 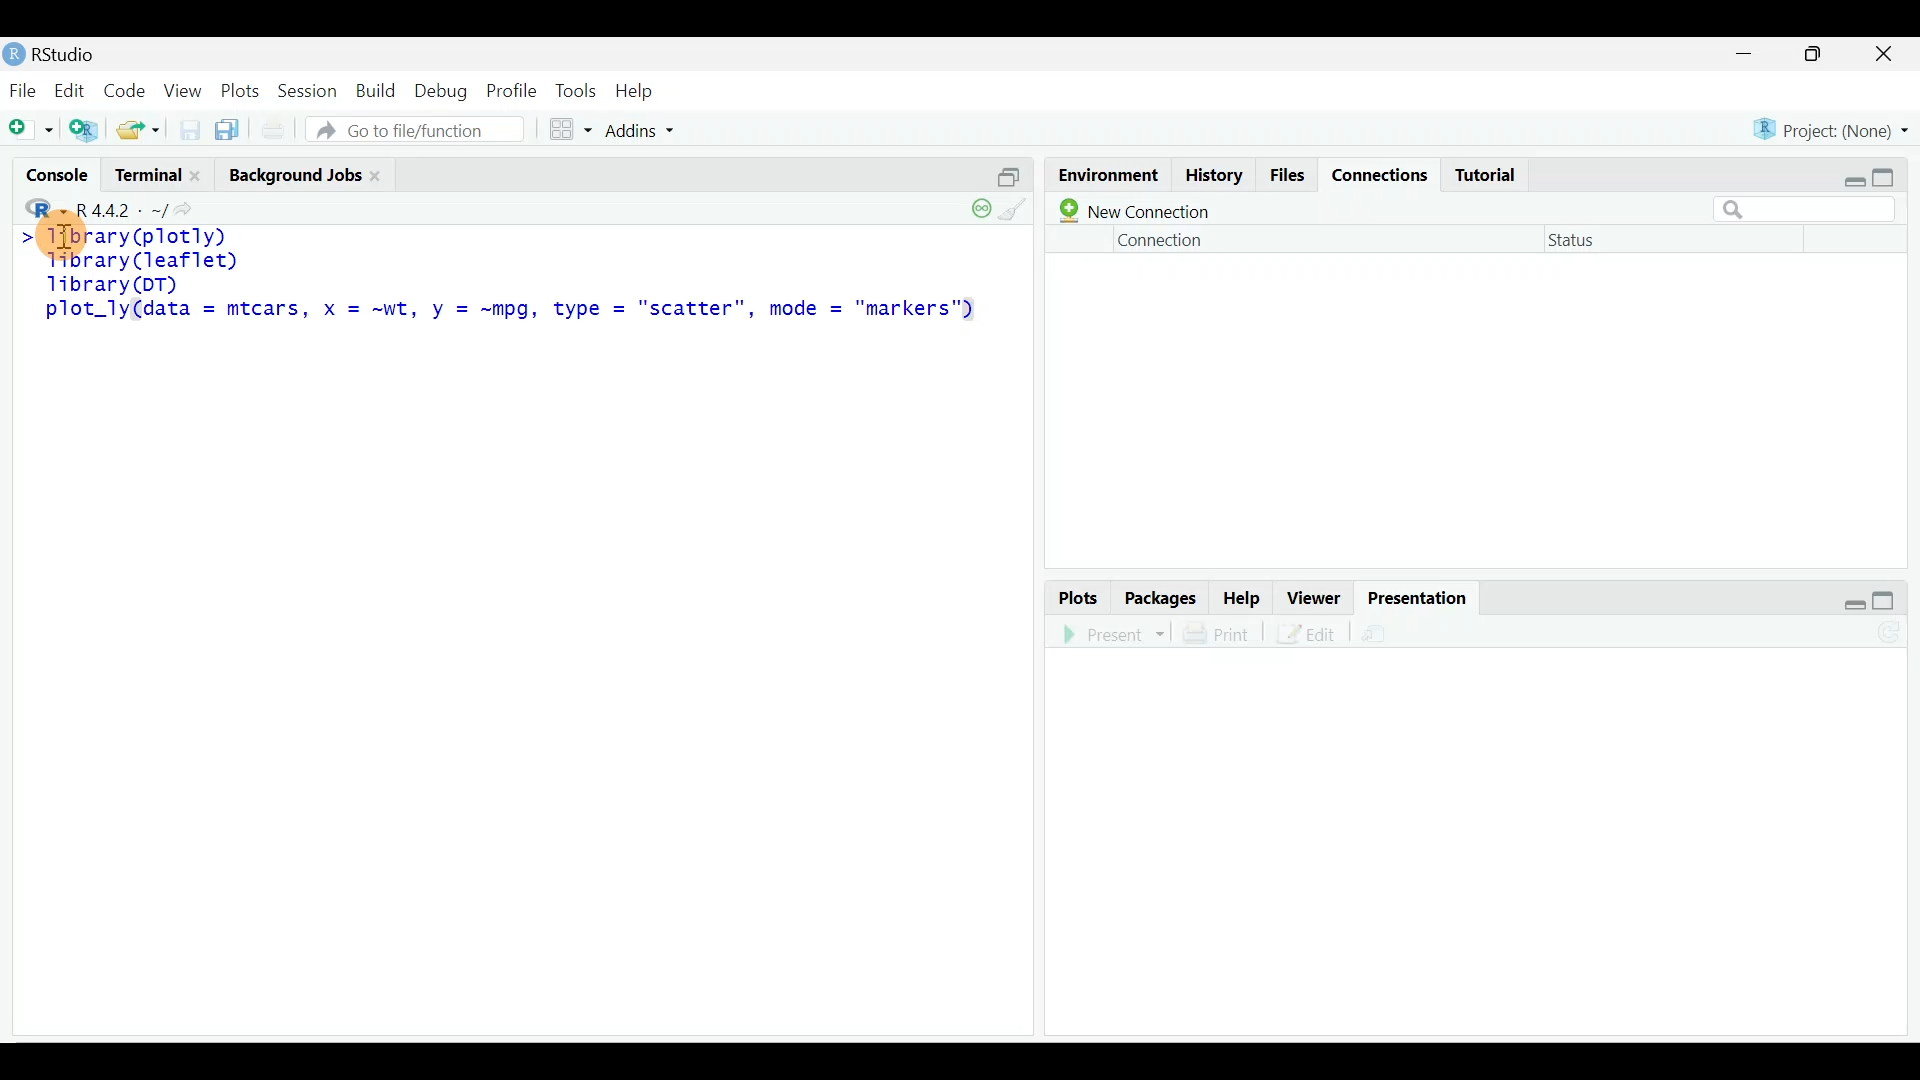 What do you see at coordinates (1020, 214) in the screenshot?
I see `clear console` at bounding box center [1020, 214].